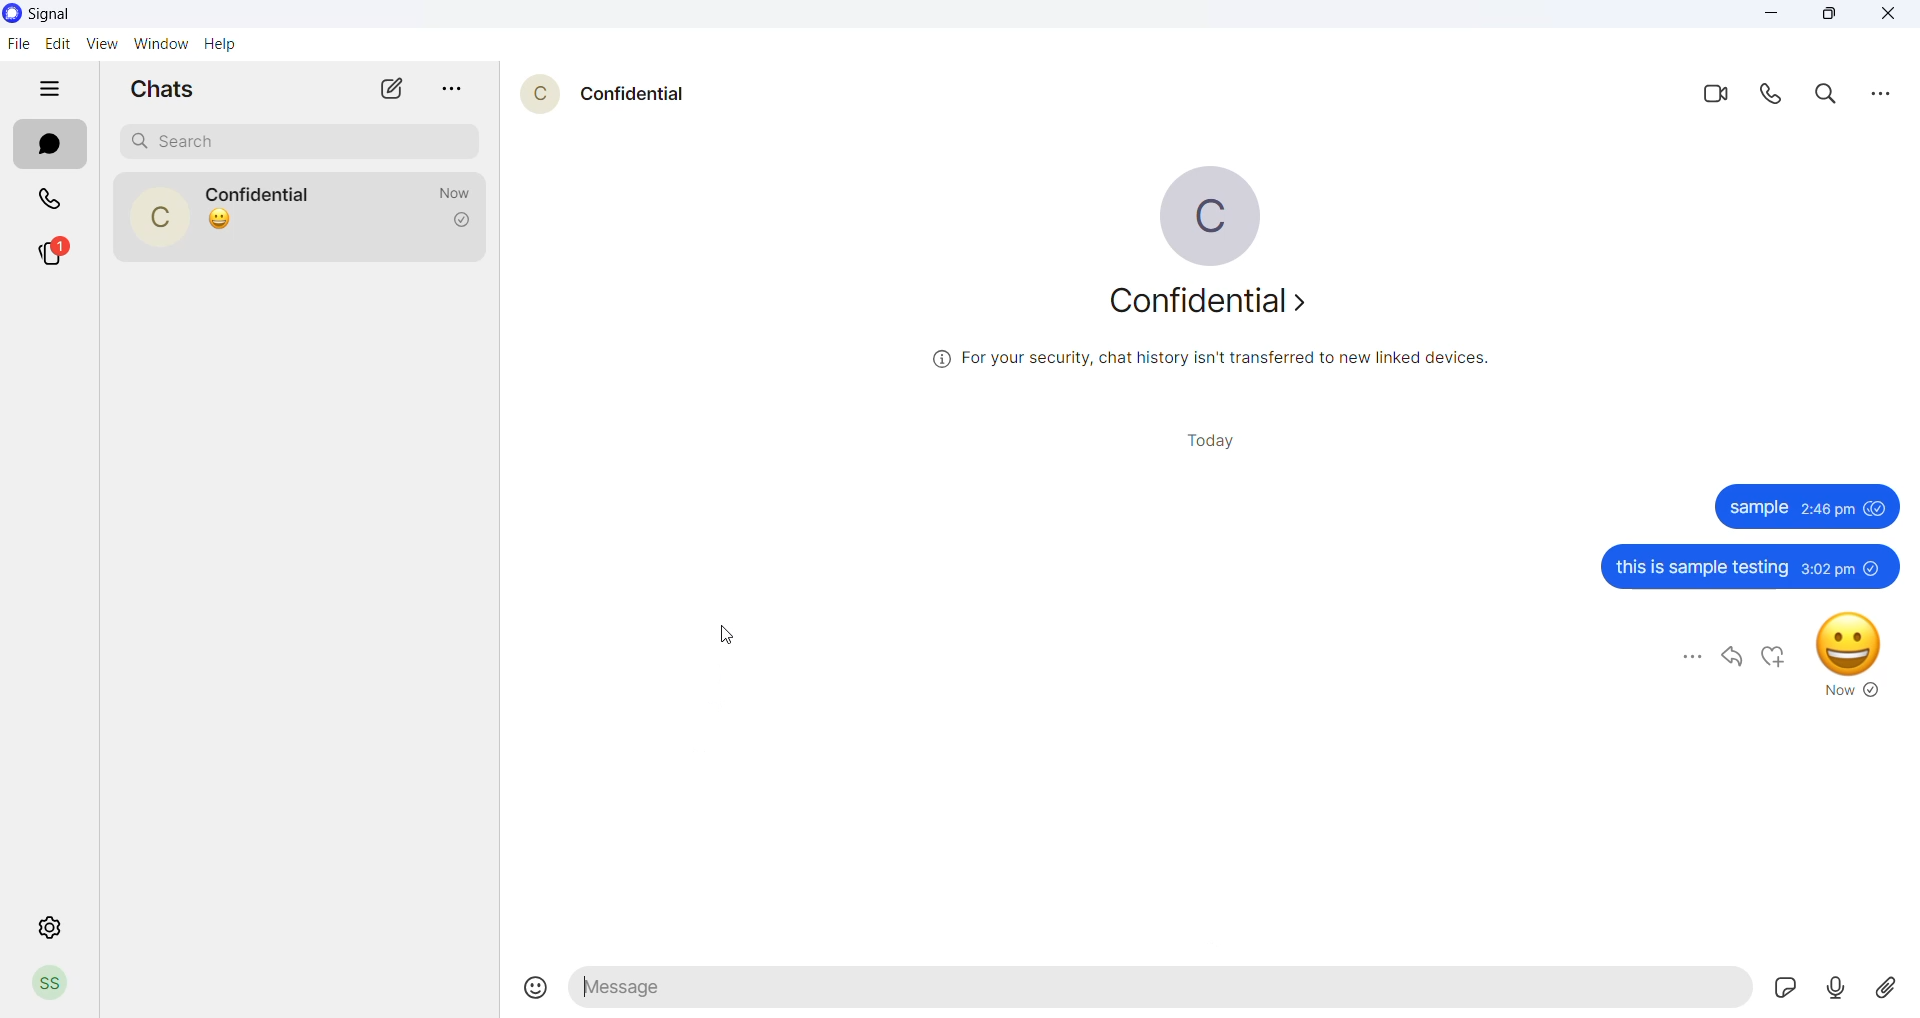  I want to click on Sticker, so click(1778, 988).